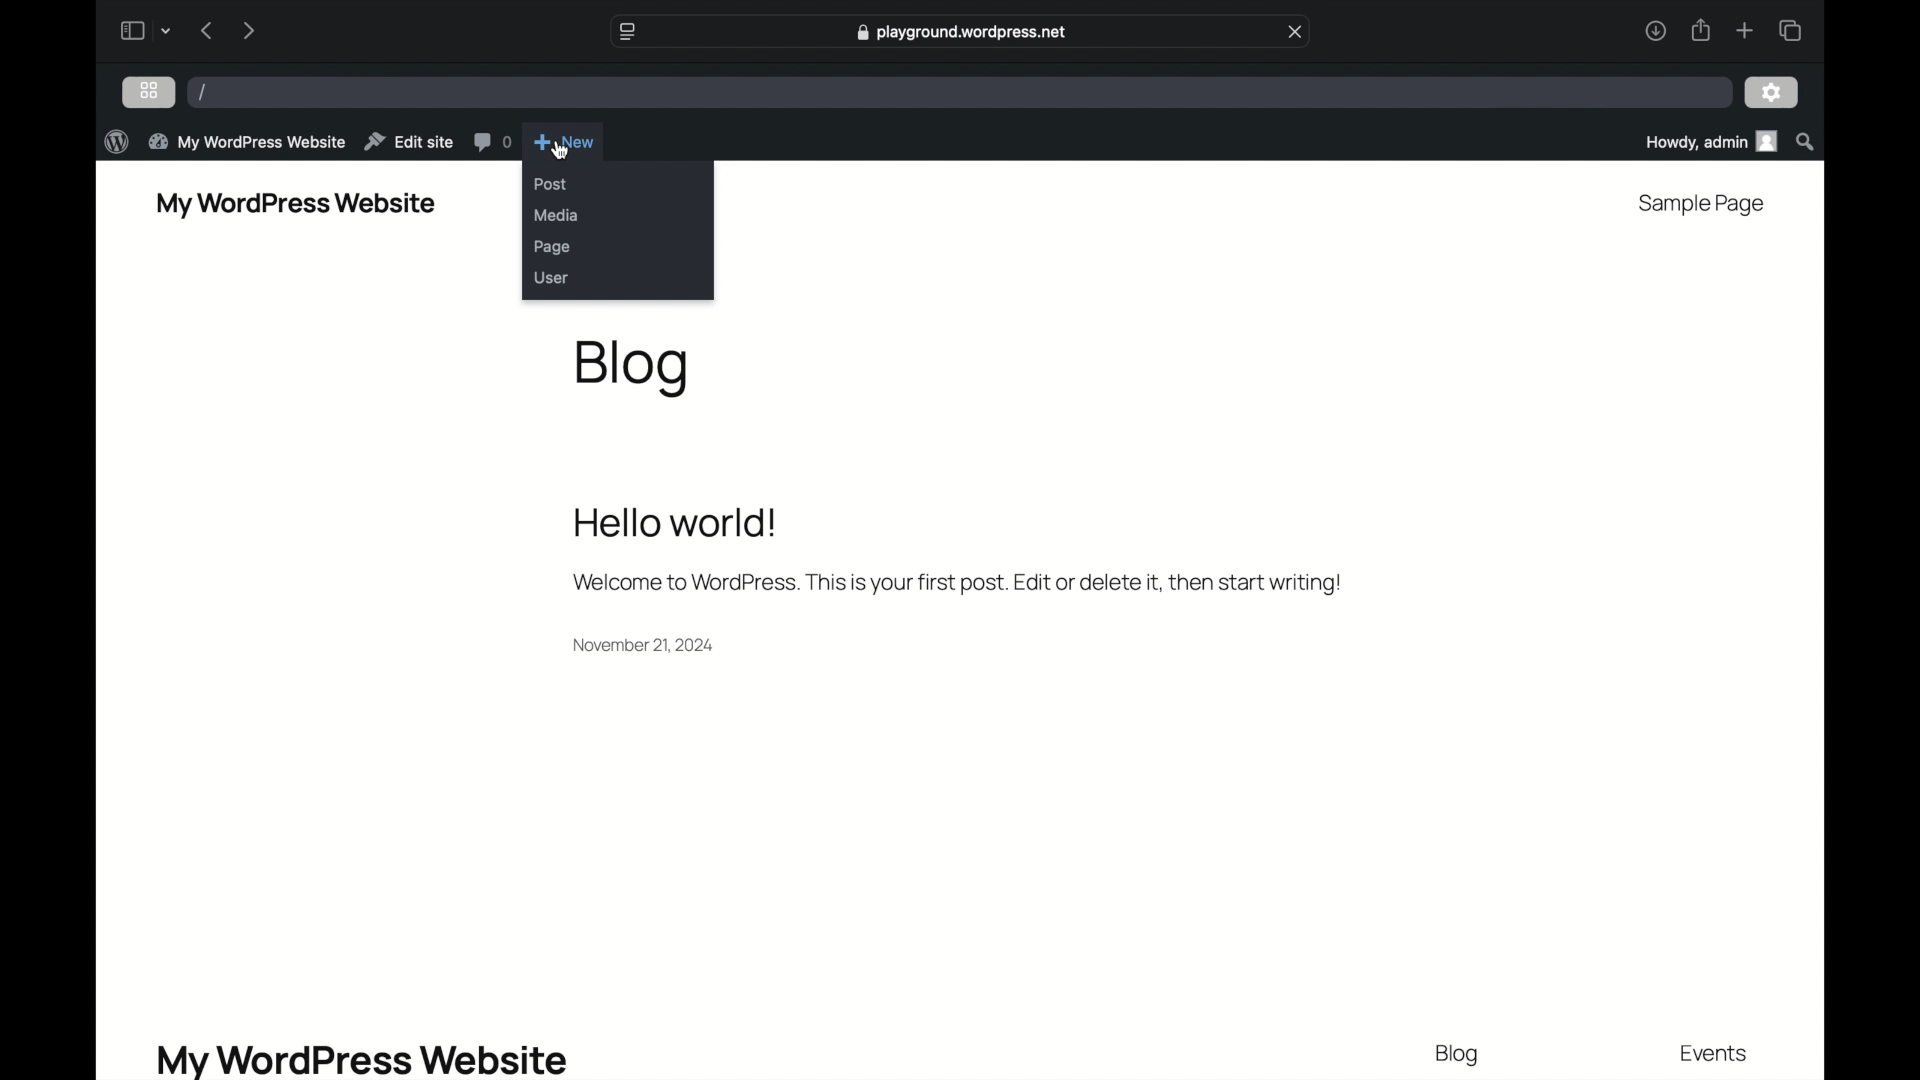 This screenshot has width=1920, height=1080. What do you see at coordinates (167, 31) in the screenshot?
I see `dropdown` at bounding box center [167, 31].